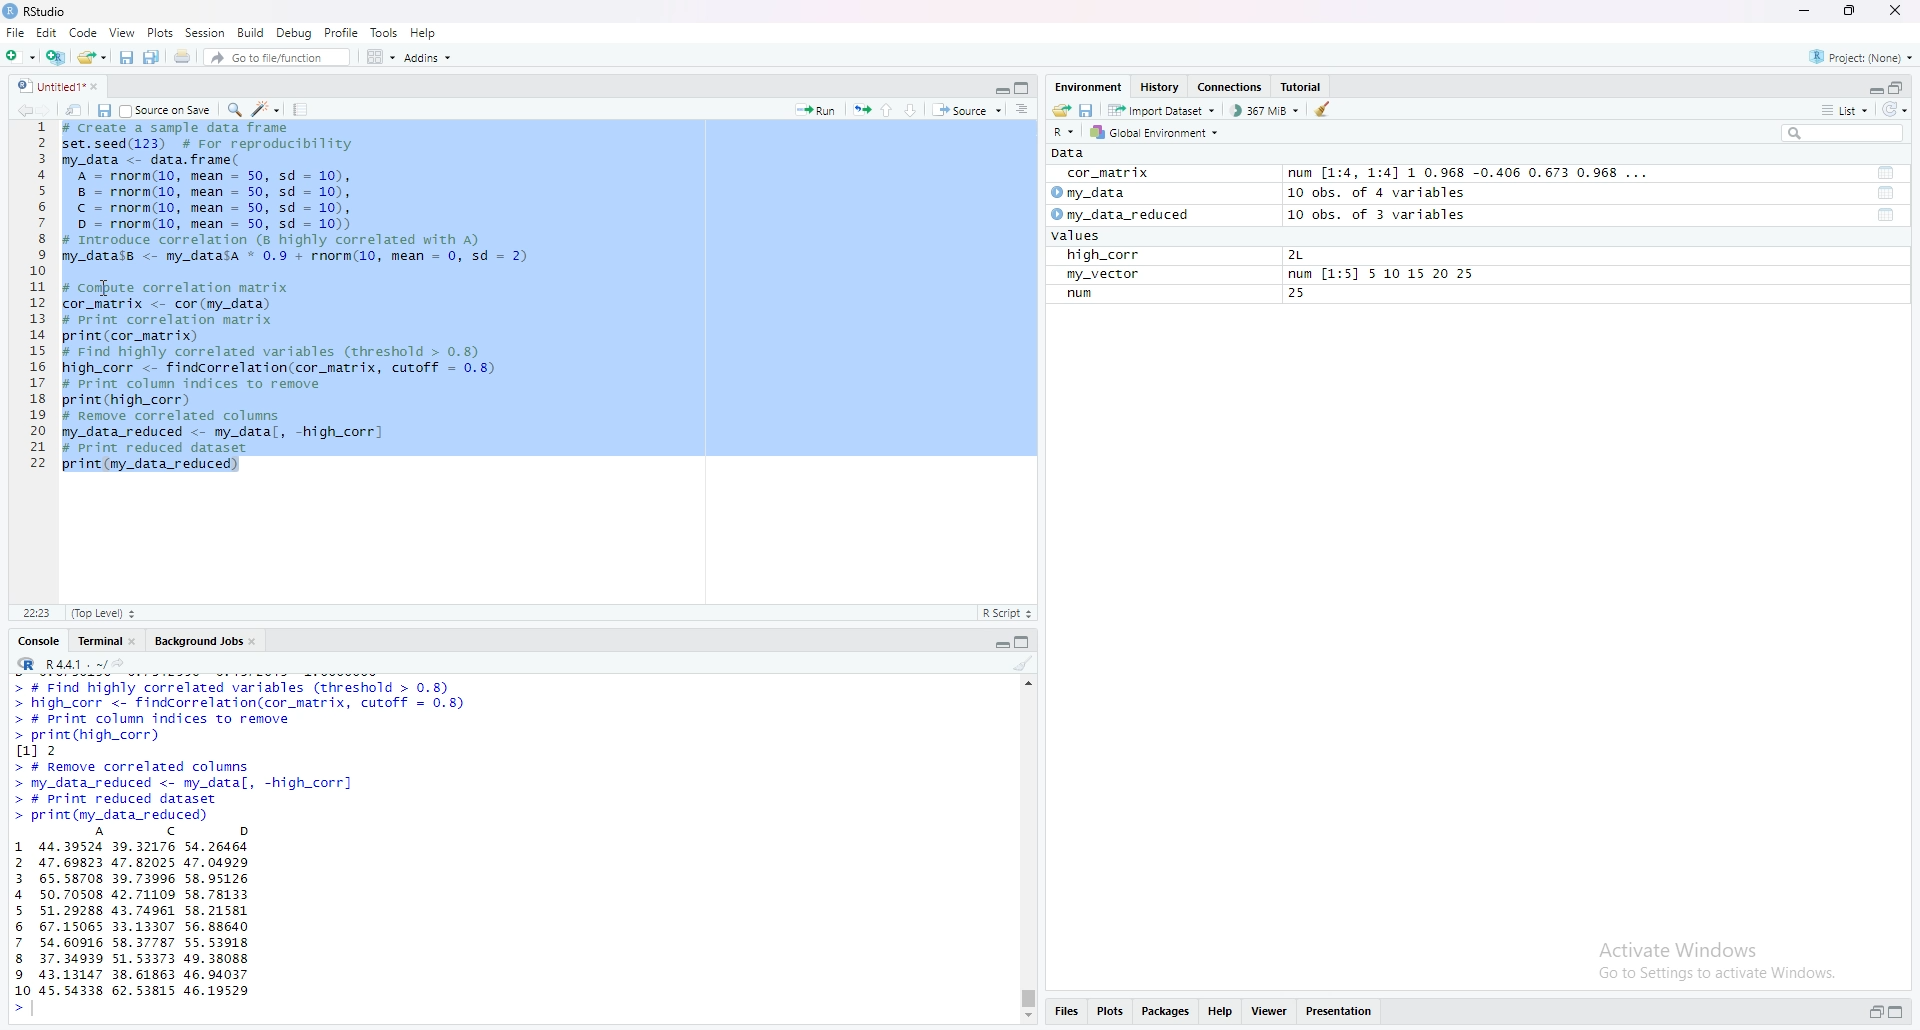 The height and width of the screenshot is (1030, 1920). I want to click on Project: (None), so click(1862, 57).